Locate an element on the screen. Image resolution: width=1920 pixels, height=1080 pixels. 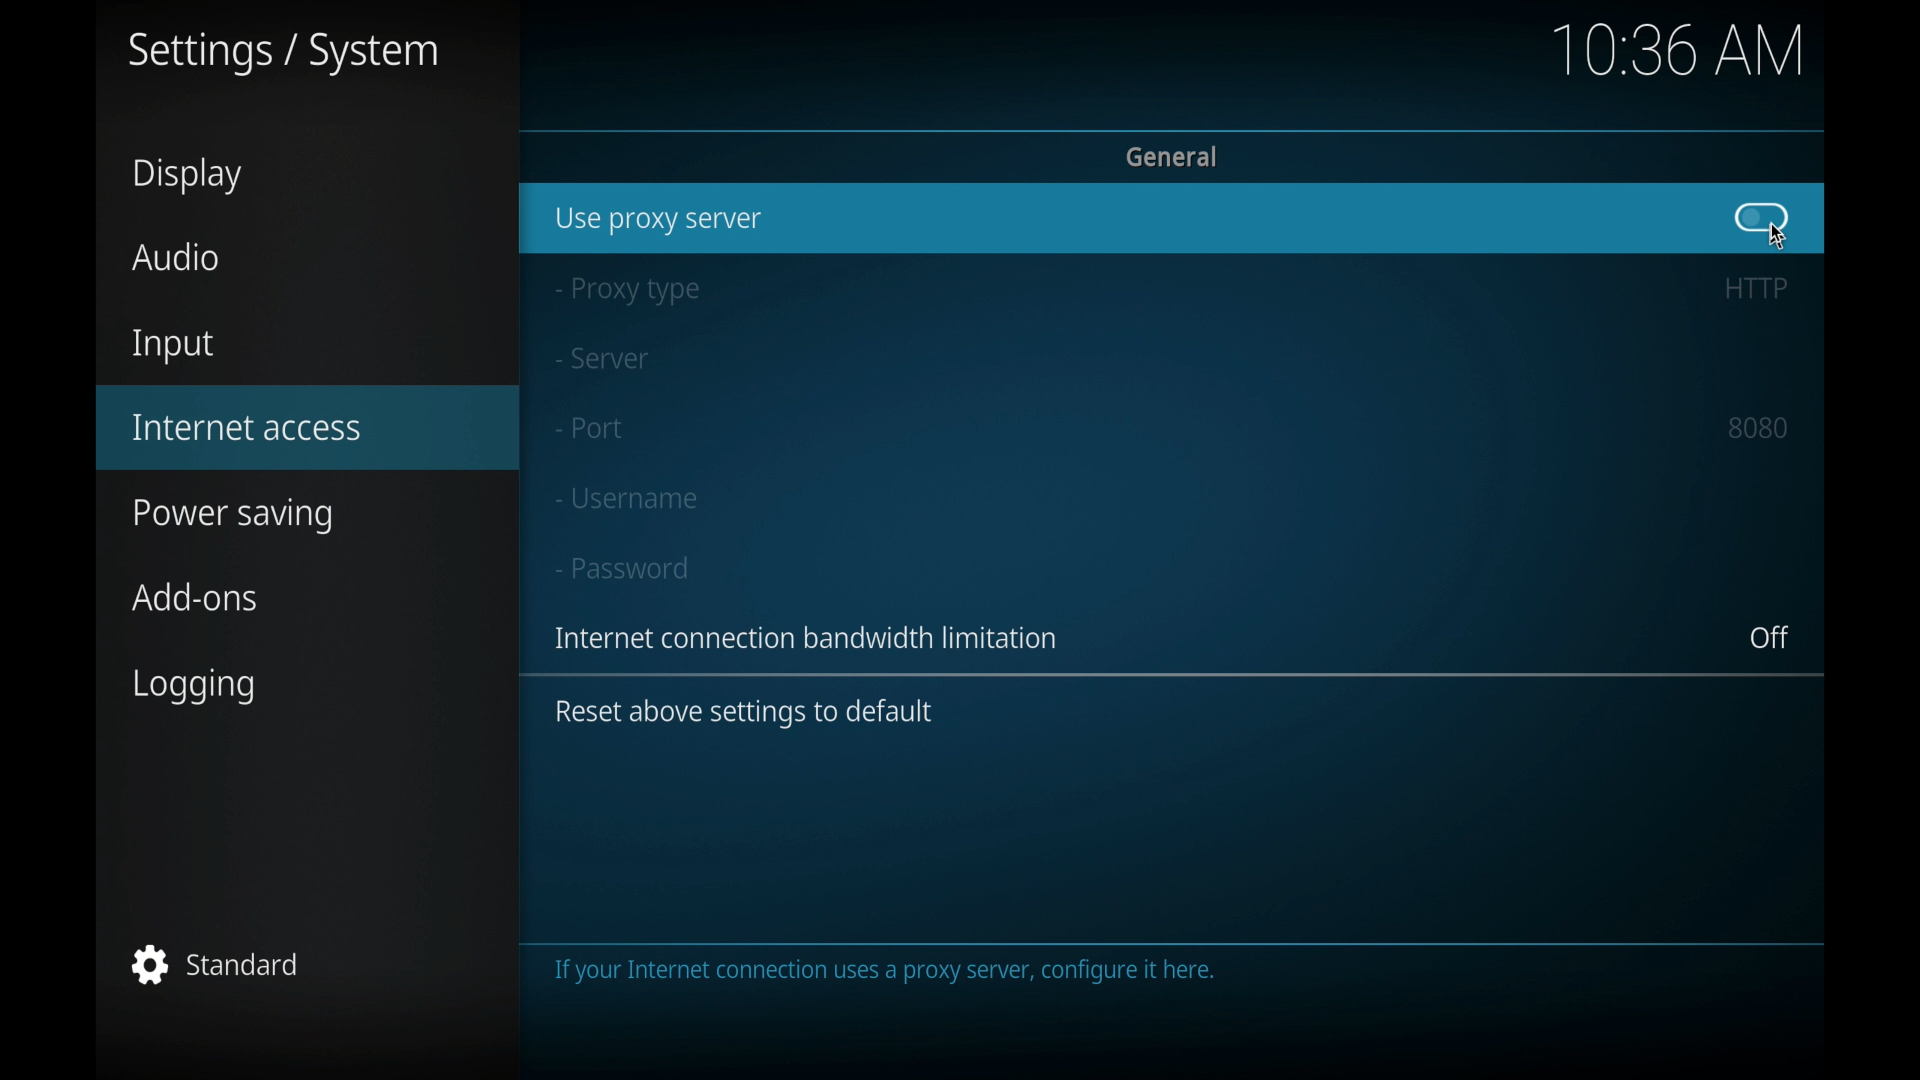
8080 is located at coordinates (1759, 427).